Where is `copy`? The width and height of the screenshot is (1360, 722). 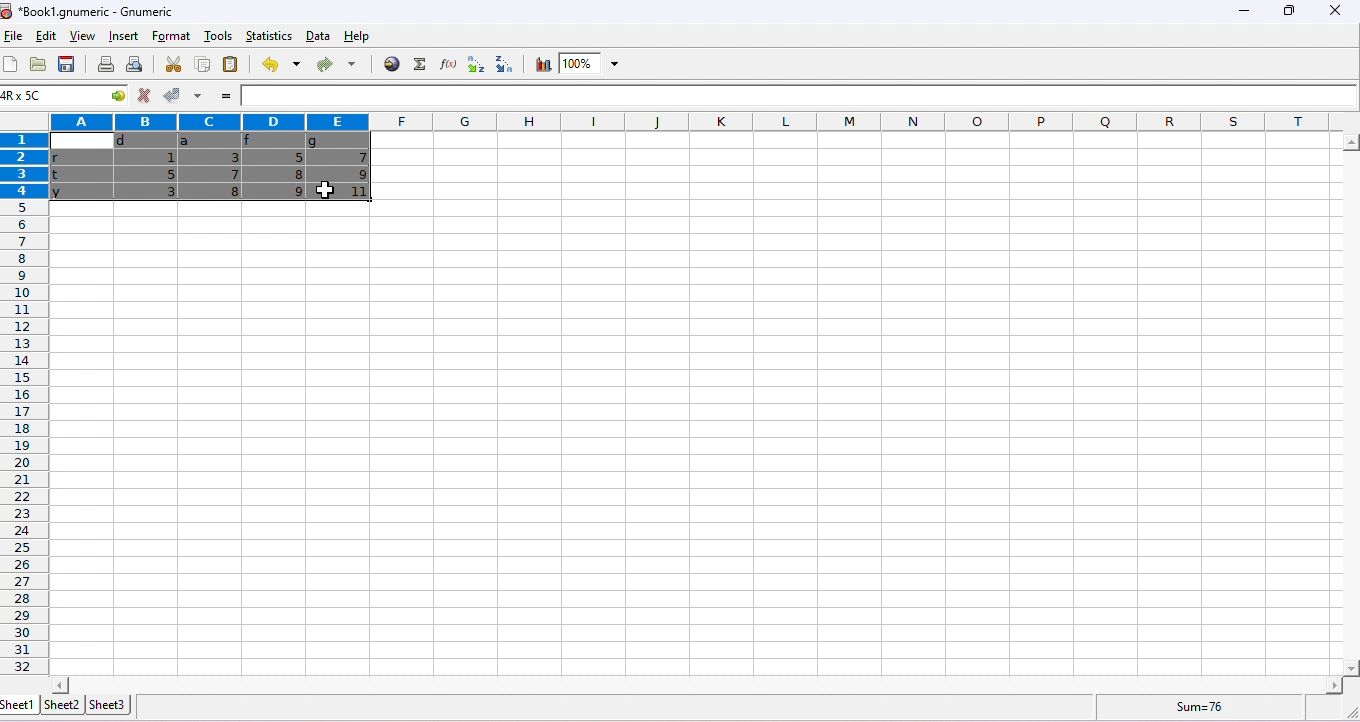 copy is located at coordinates (201, 64).